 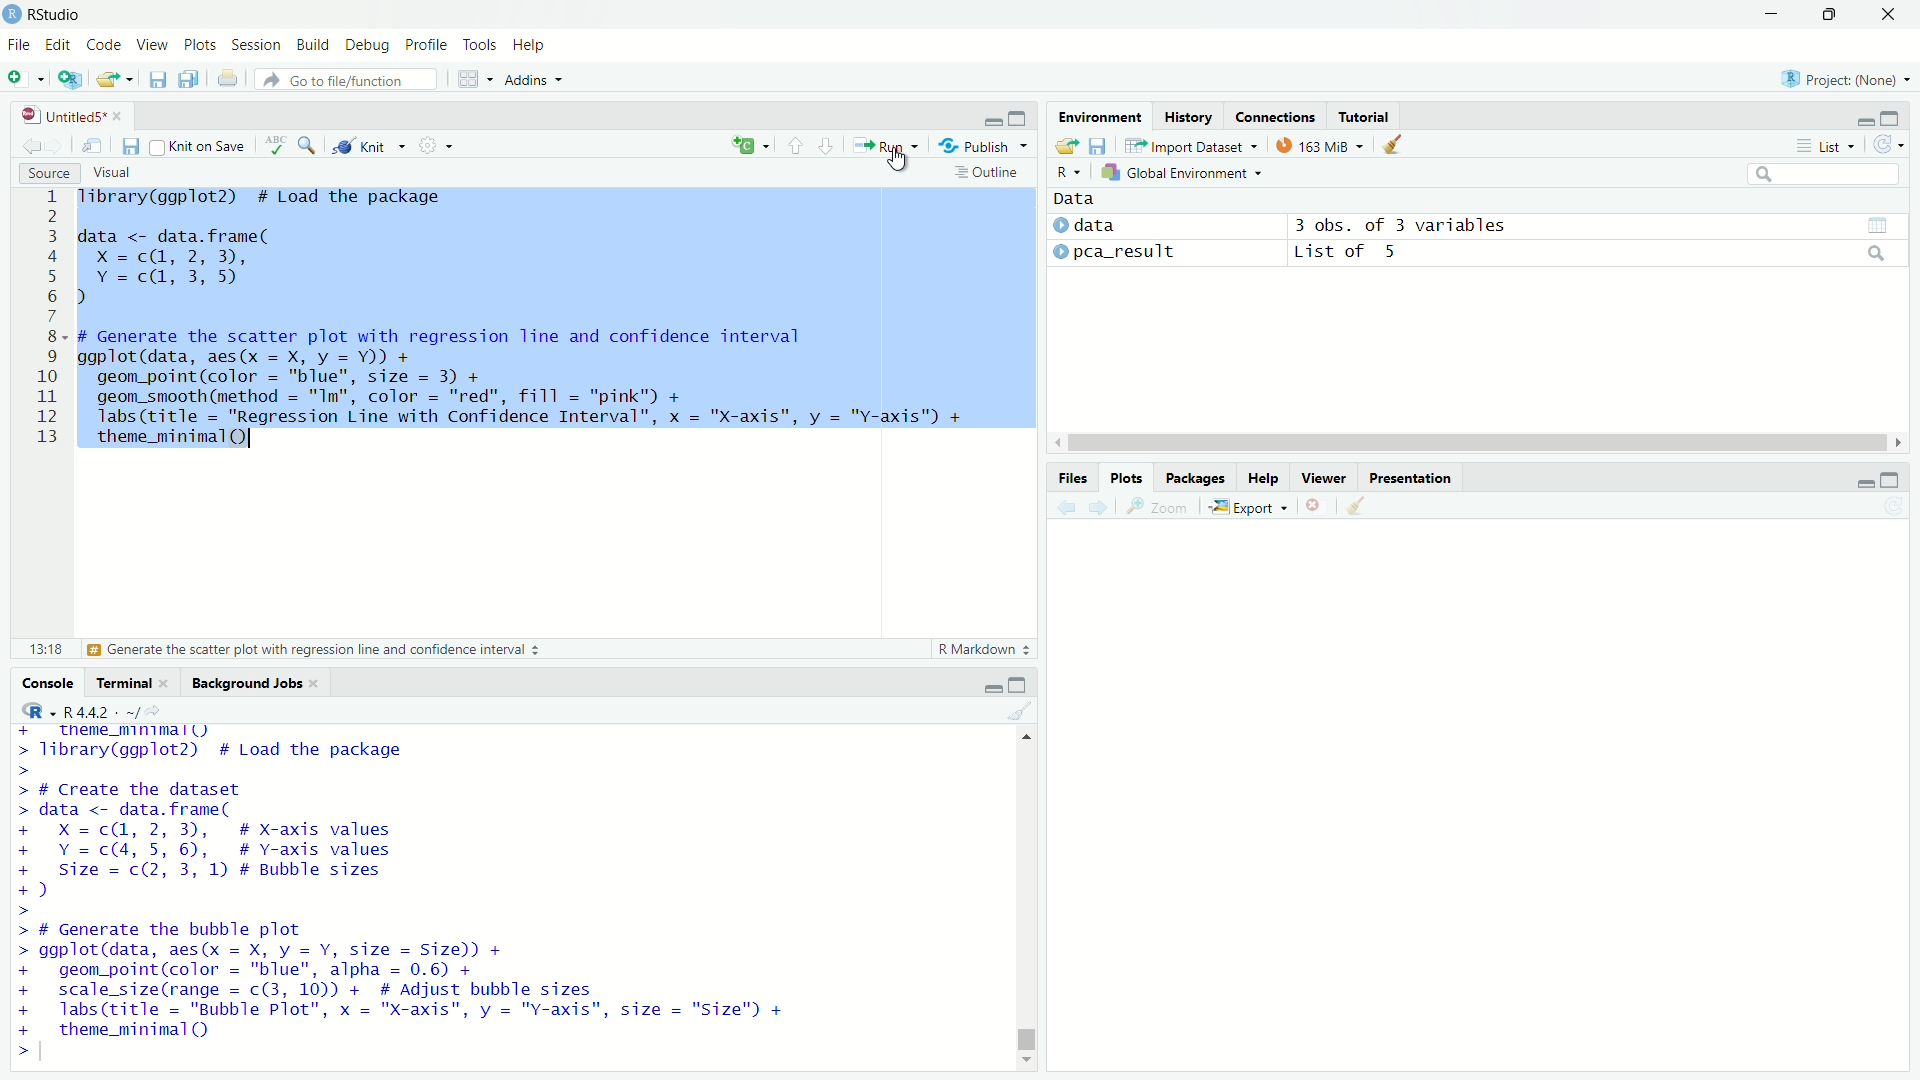 I want to click on Data, so click(x=1073, y=199).